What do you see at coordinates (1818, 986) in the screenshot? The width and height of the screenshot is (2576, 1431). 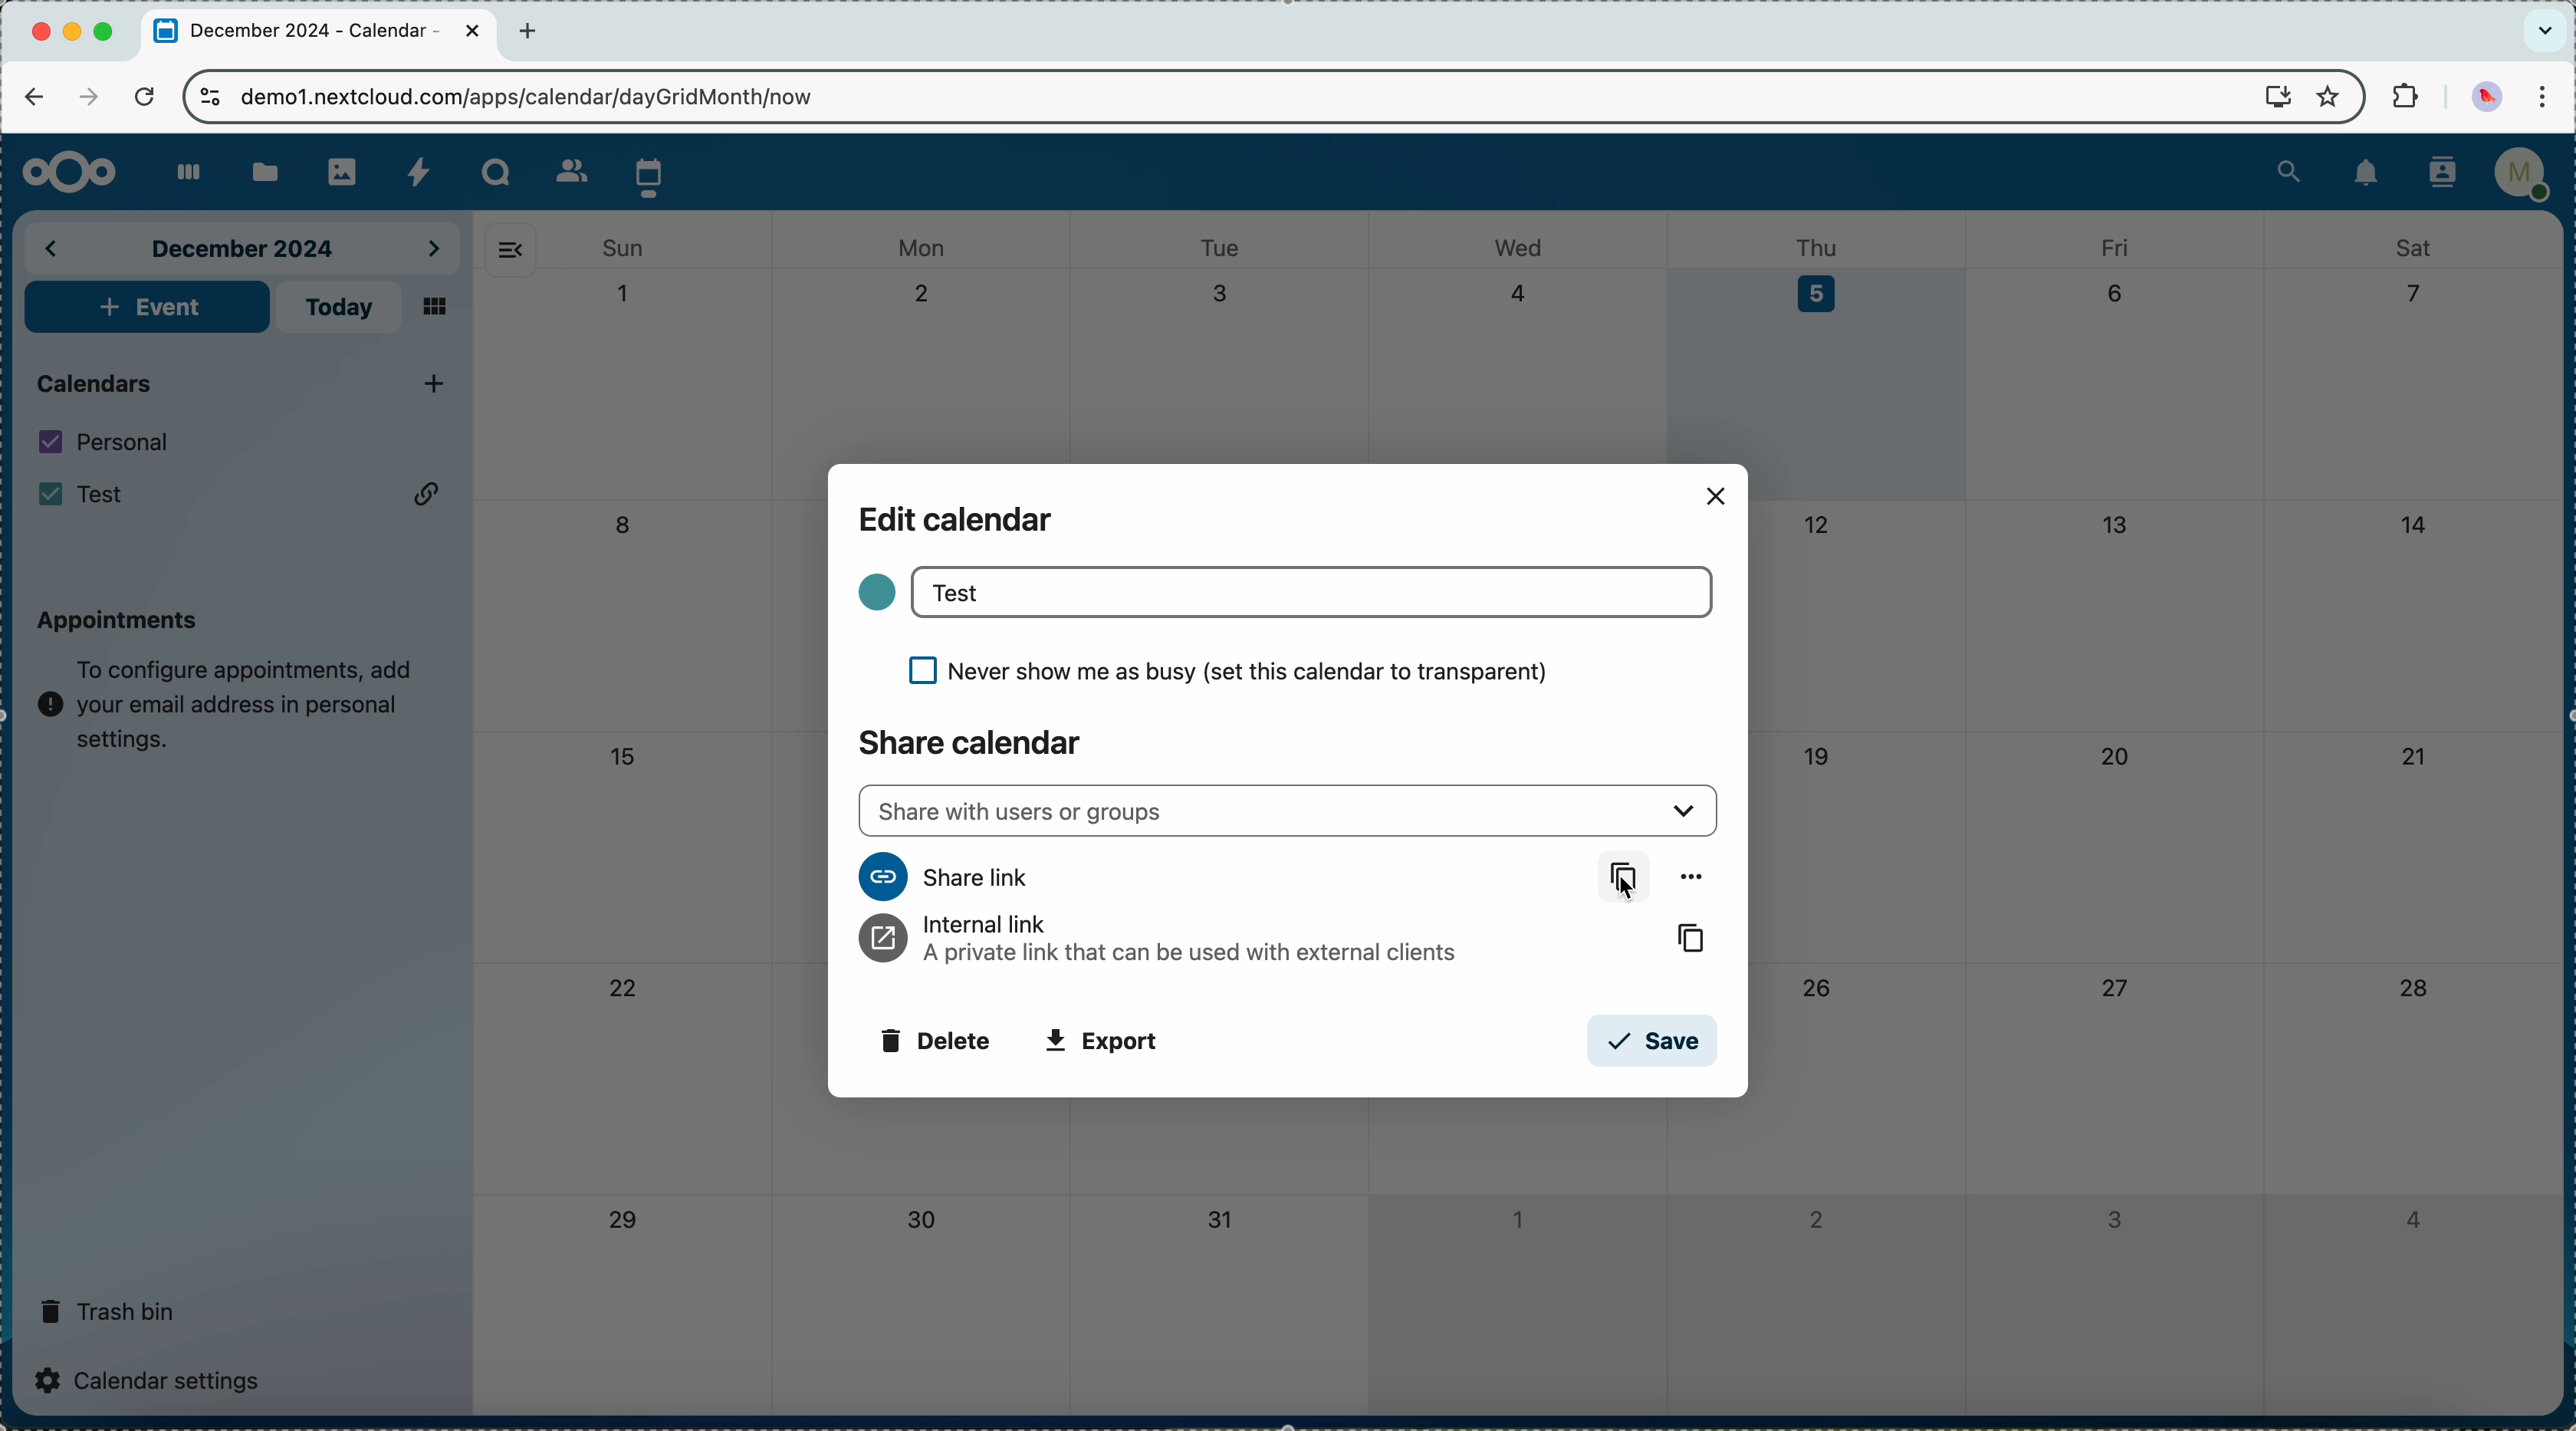 I see `26` at bounding box center [1818, 986].